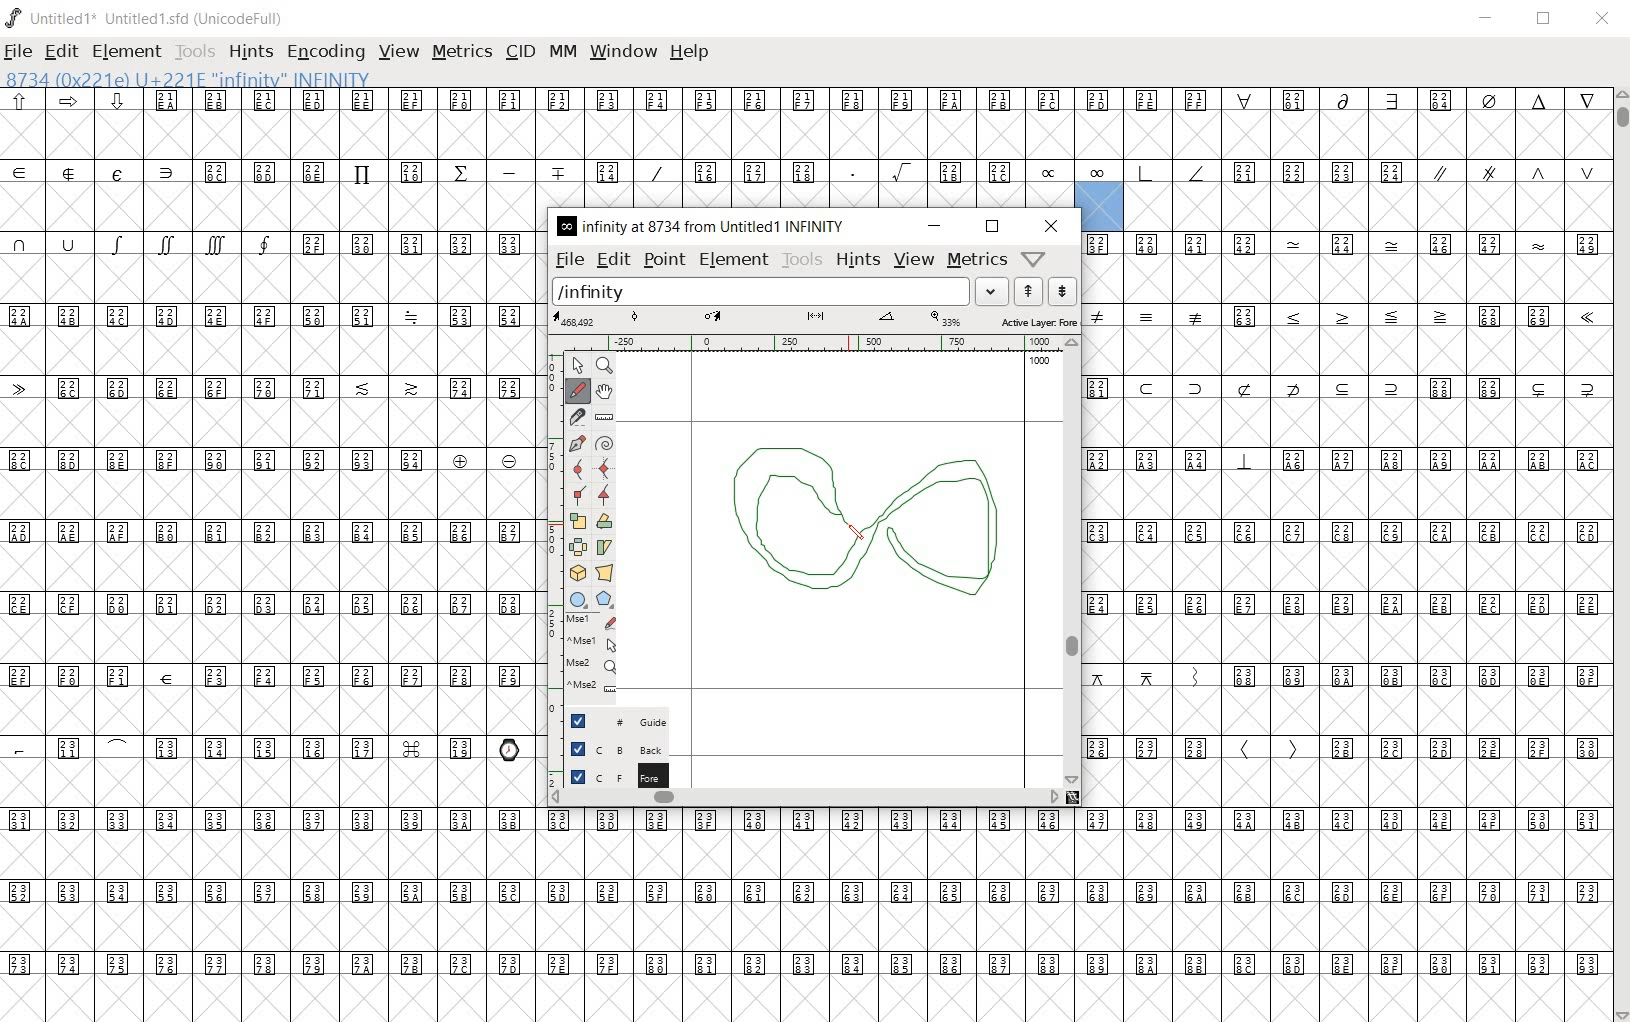 The width and height of the screenshot is (1630, 1022). What do you see at coordinates (1344, 278) in the screenshot?
I see `Empty glyph slots` at bounding box center [1344, 278].